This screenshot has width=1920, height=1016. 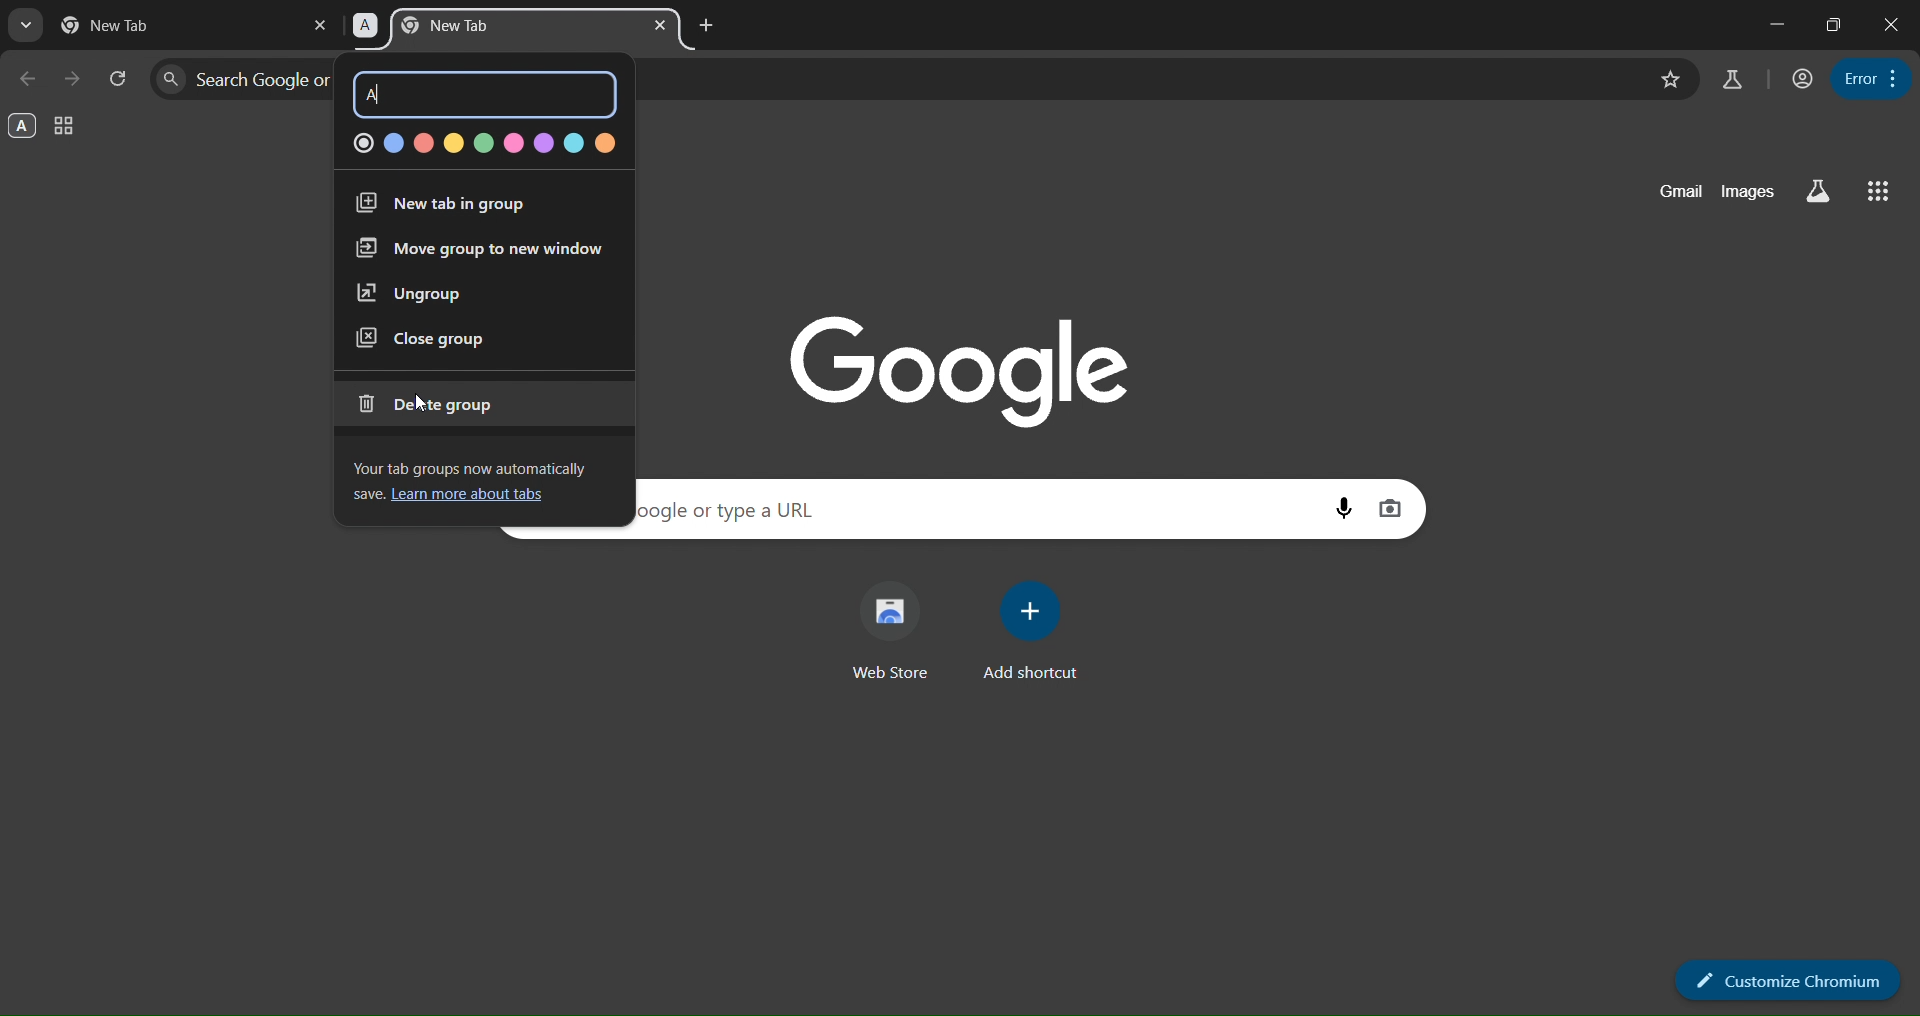 What do you see at coordinates (437, 403) in the screenshot?
I see `delete group` at bounding box center [437, 403].